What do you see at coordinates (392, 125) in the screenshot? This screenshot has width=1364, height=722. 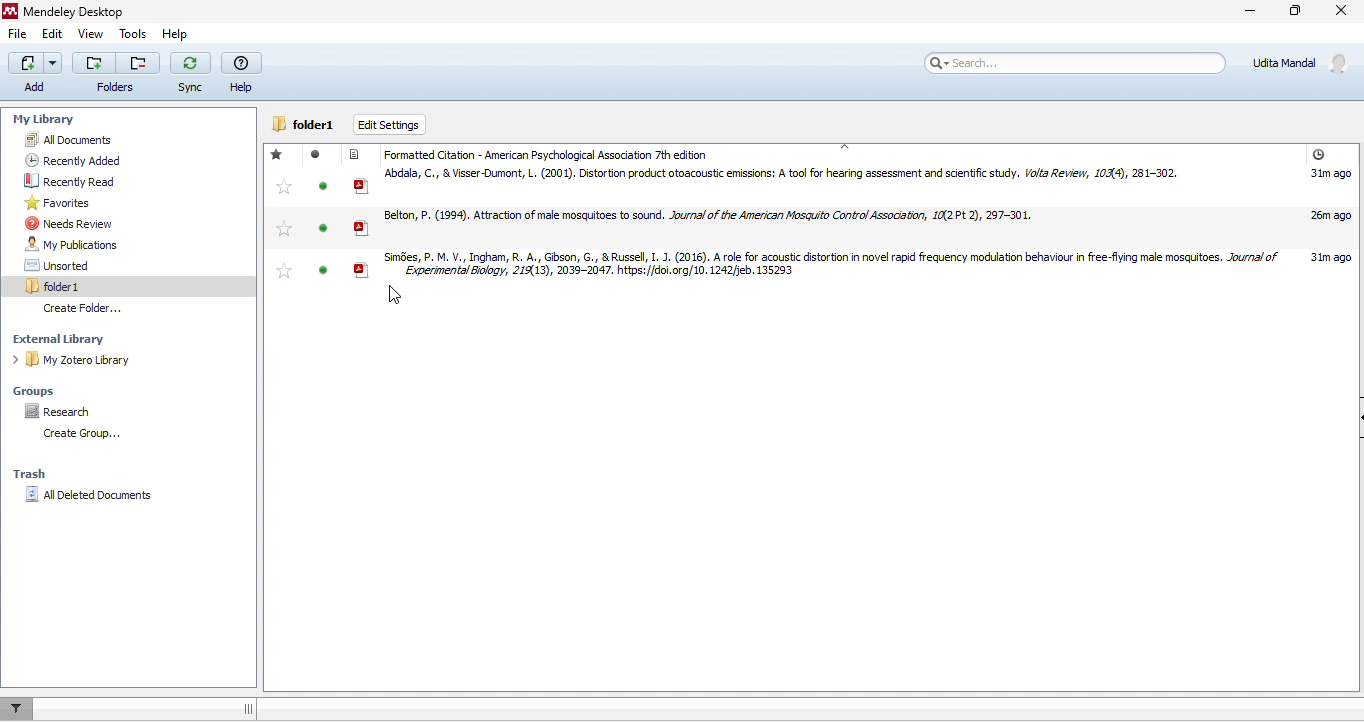 I see `edit settings` at bounding box center [392, 125].